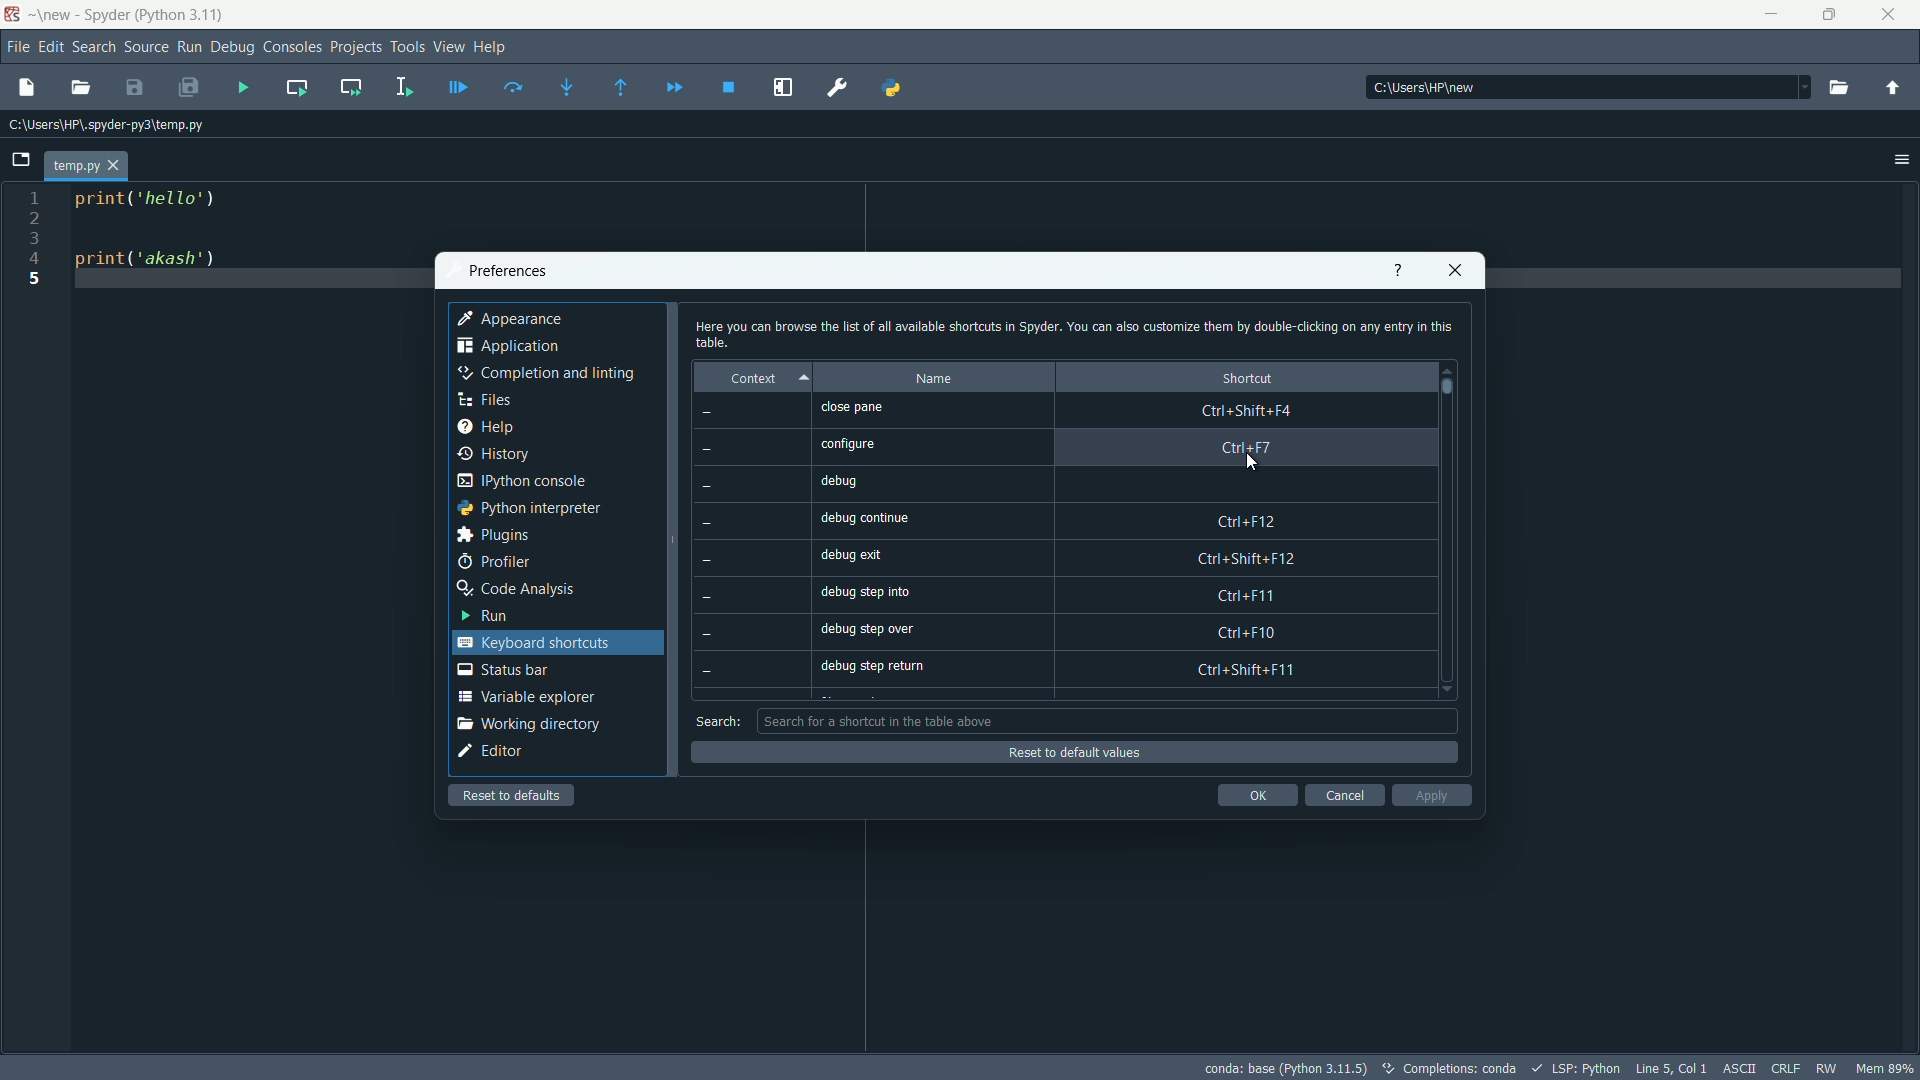 Image resolution: width=1920 pixels, height=1080 pixels. Describe the element at coordinates (495, 454) in the screenshot. I see `history` at that location.